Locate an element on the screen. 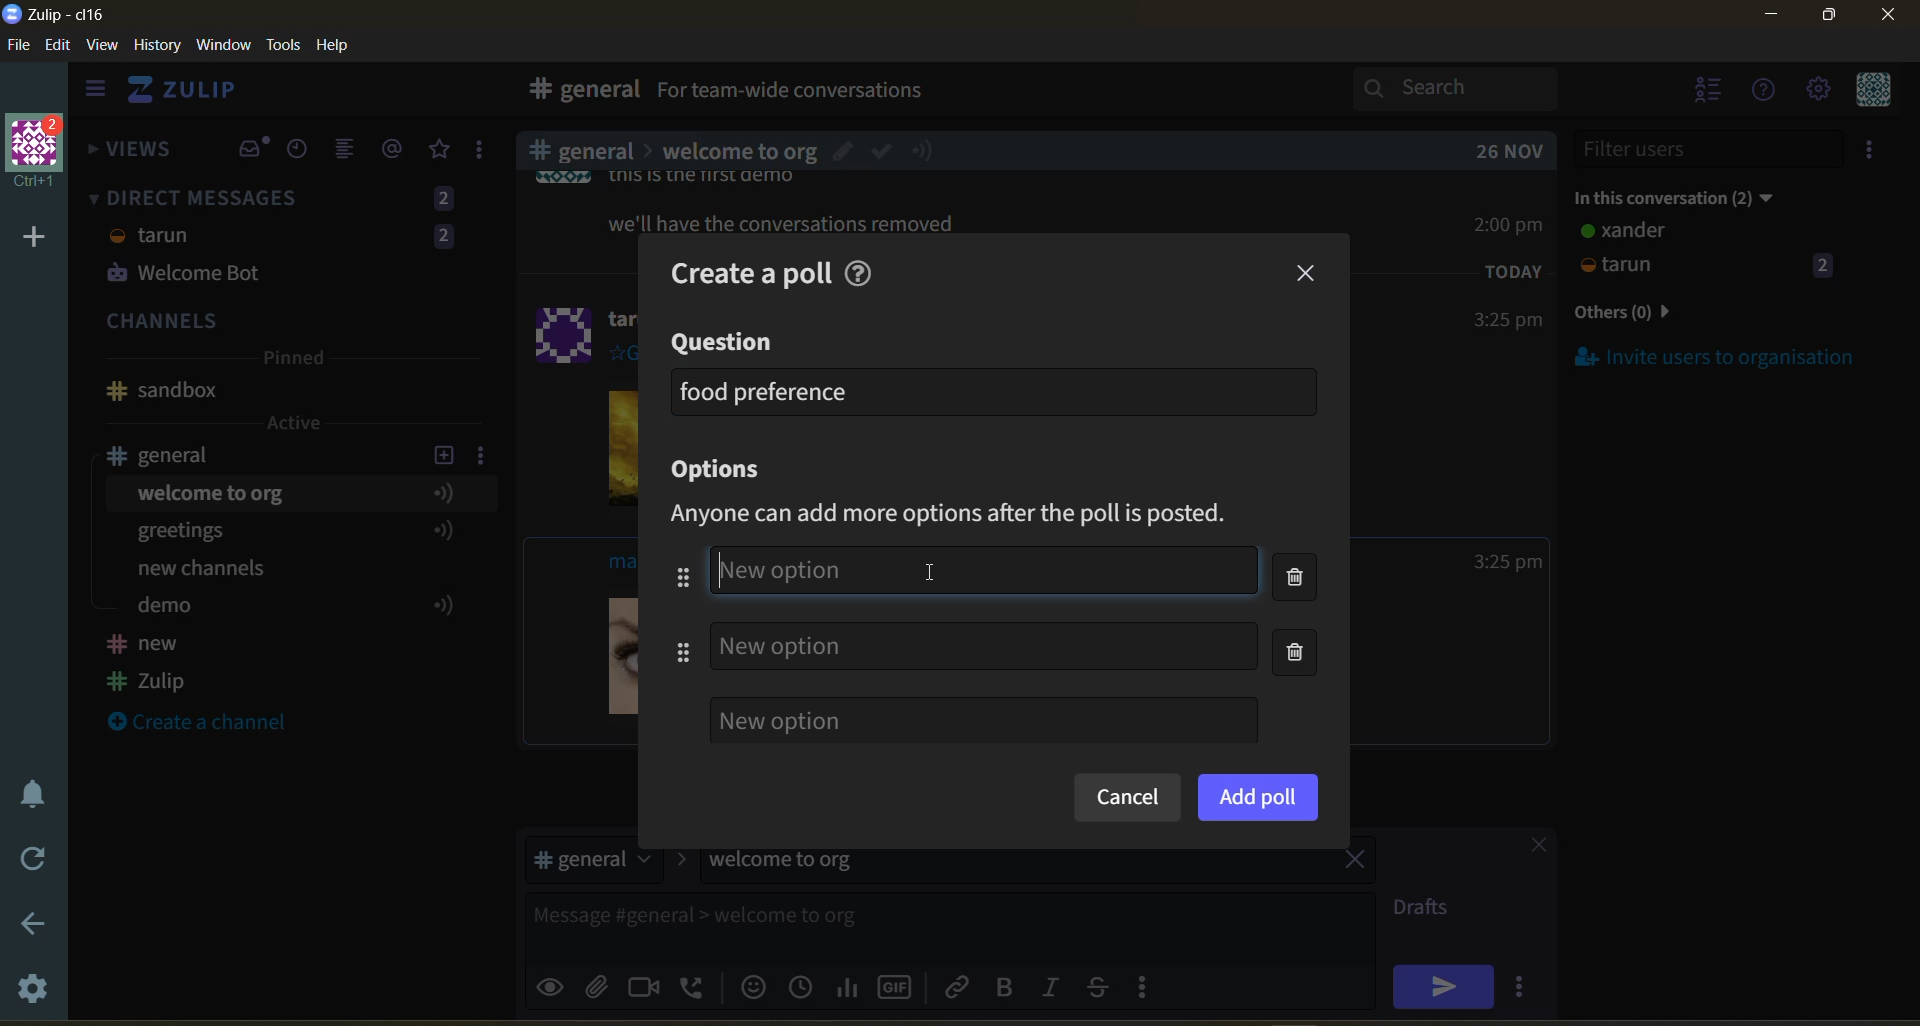 This screenshot has height=1026, width=1920. channel name is located at coordinates (173, 455).